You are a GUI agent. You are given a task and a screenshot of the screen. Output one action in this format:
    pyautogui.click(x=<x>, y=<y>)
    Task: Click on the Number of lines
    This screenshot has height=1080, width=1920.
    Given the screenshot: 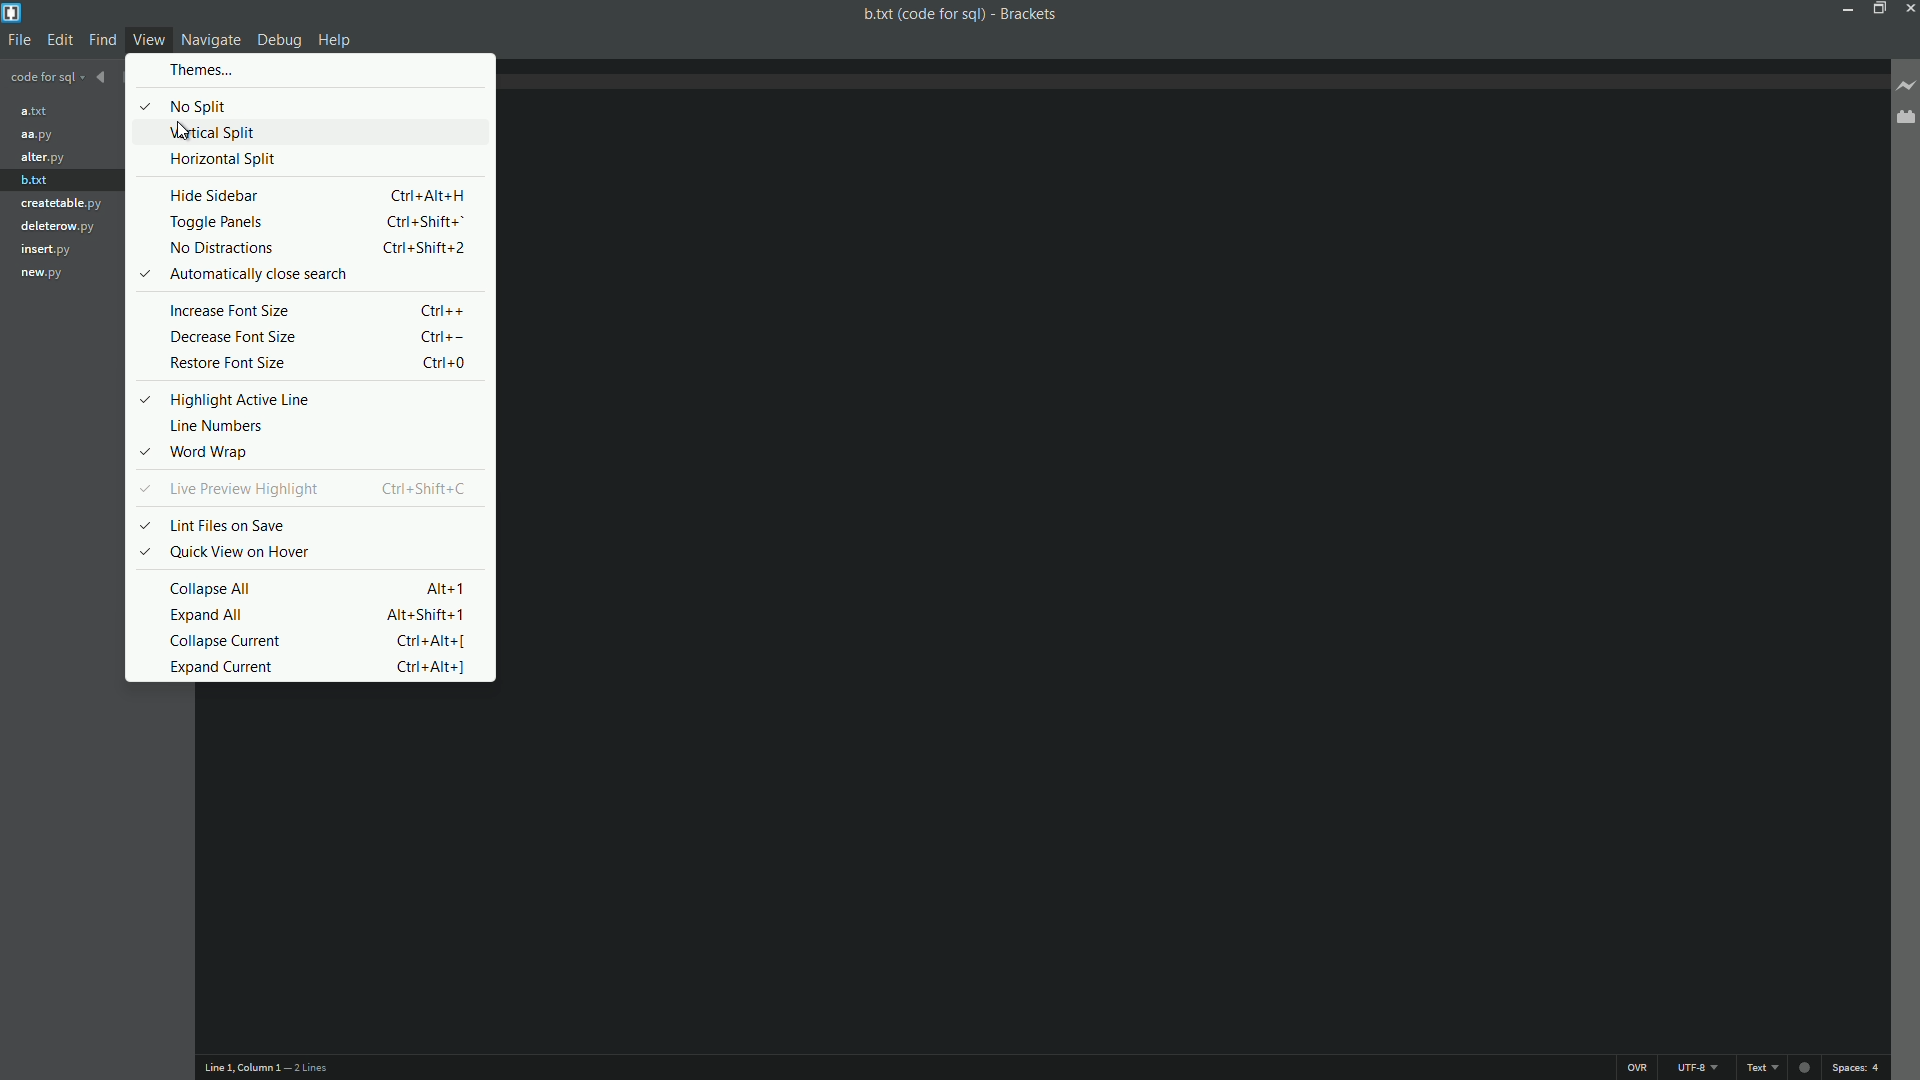 What is the action you would take?
    pyautogui.click(x=311, y=1069)
    